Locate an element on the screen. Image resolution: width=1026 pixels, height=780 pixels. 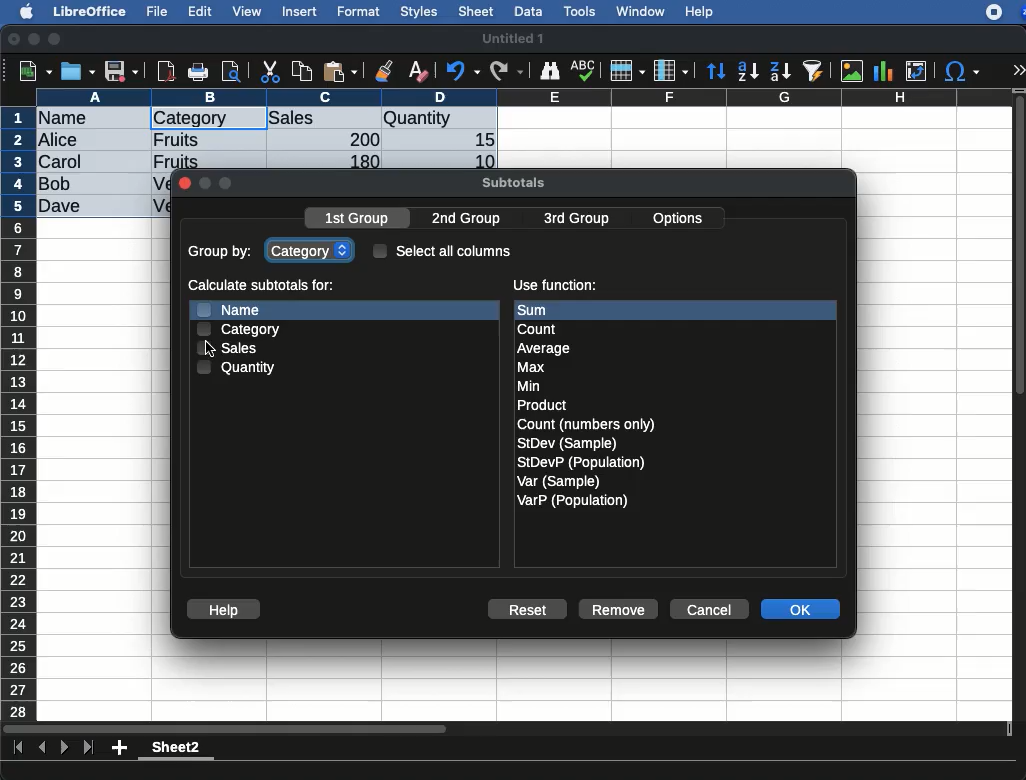
close is located at coordinates (15, 41).